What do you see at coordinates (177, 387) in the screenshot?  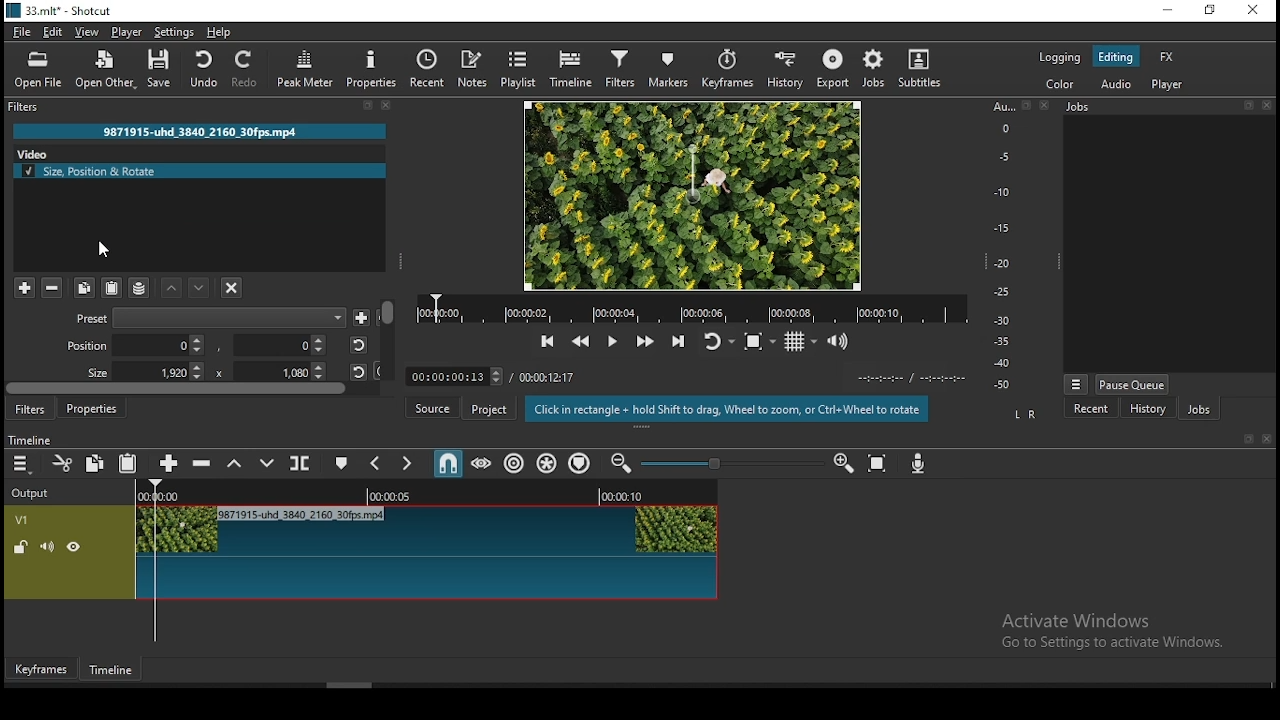 I see `scroll bar` at bounding box center [177, 387].